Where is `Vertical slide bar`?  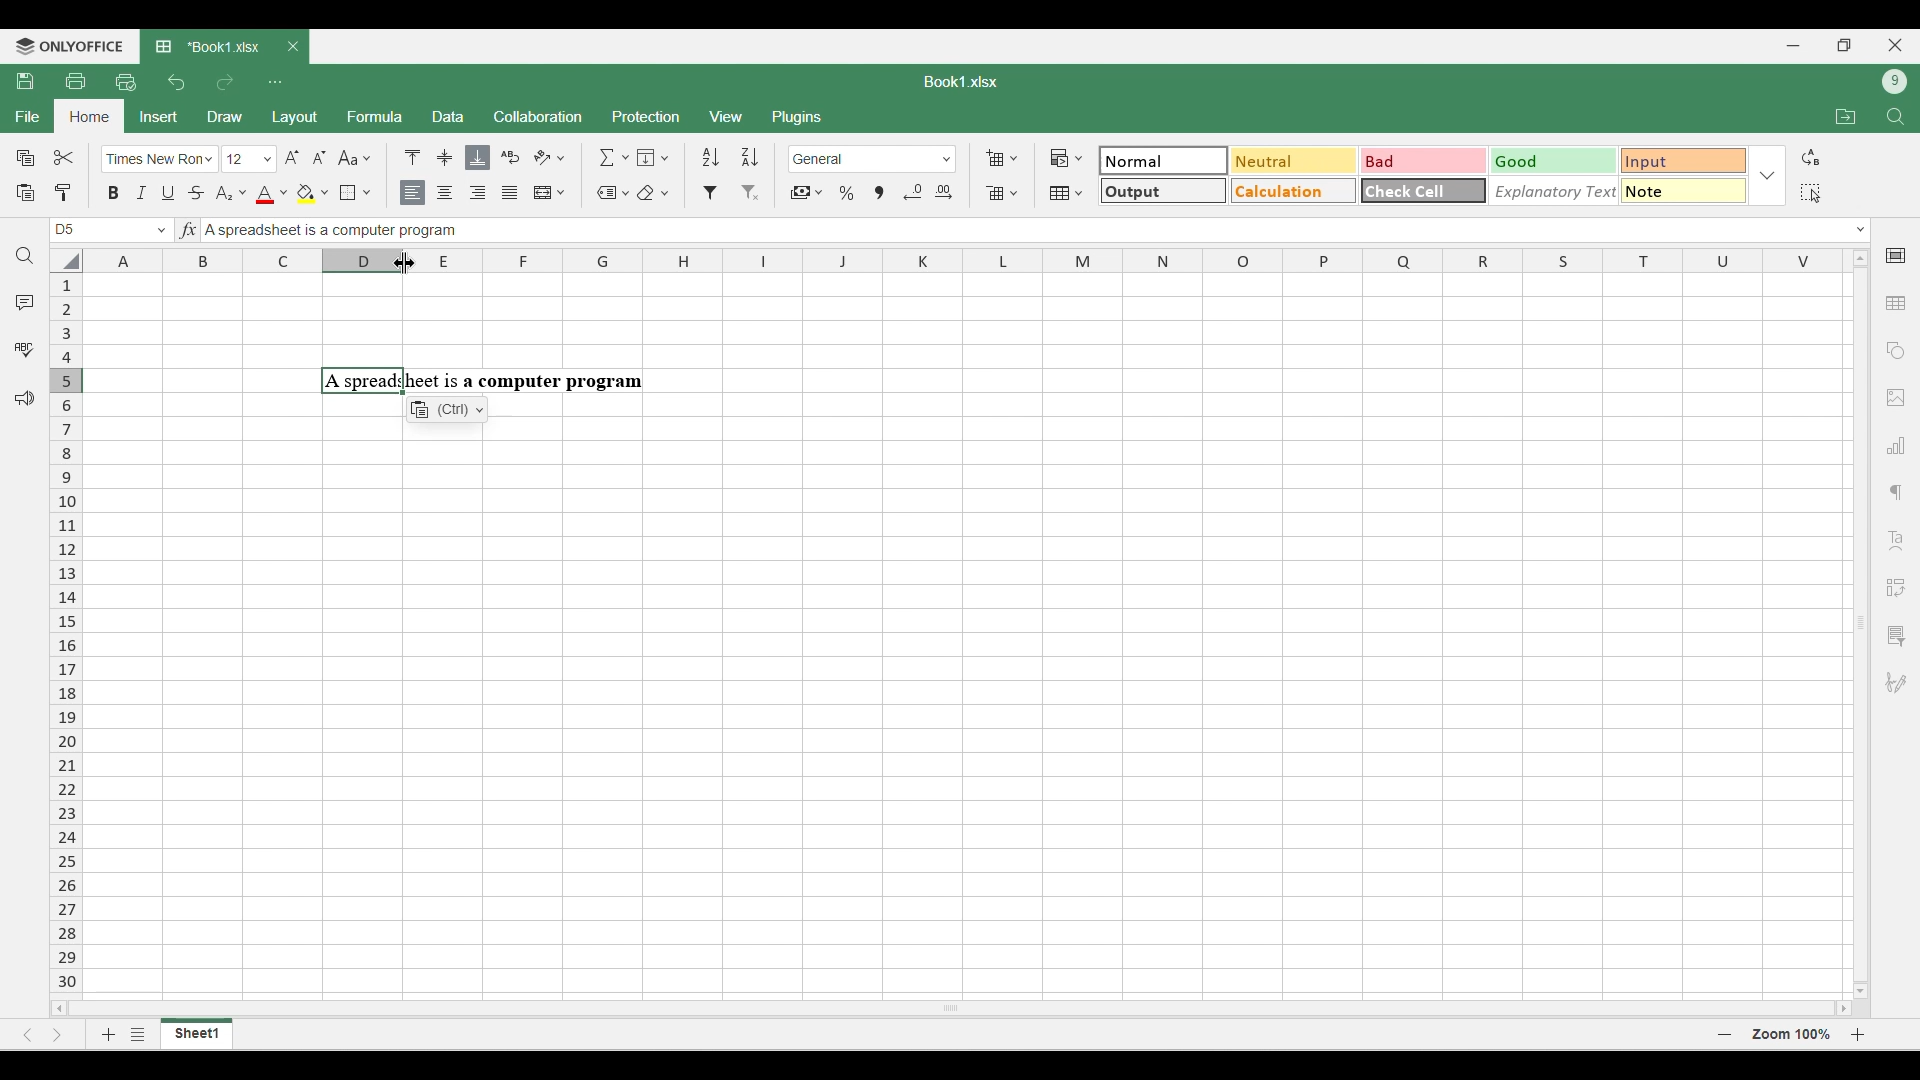
Vertical slide bar is located at coordinates (1862, 622).